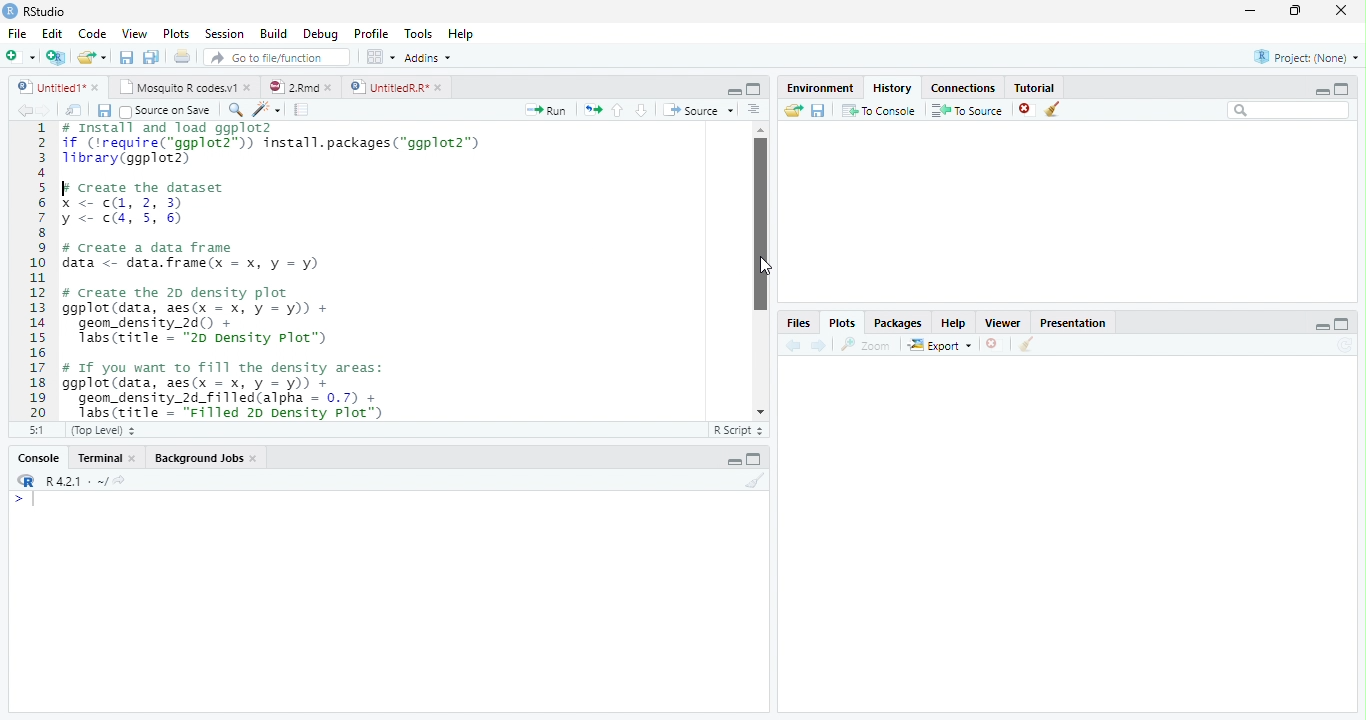 The height and width of the screenshot is (720, 1366). I want to click on View, so click(134, 34).